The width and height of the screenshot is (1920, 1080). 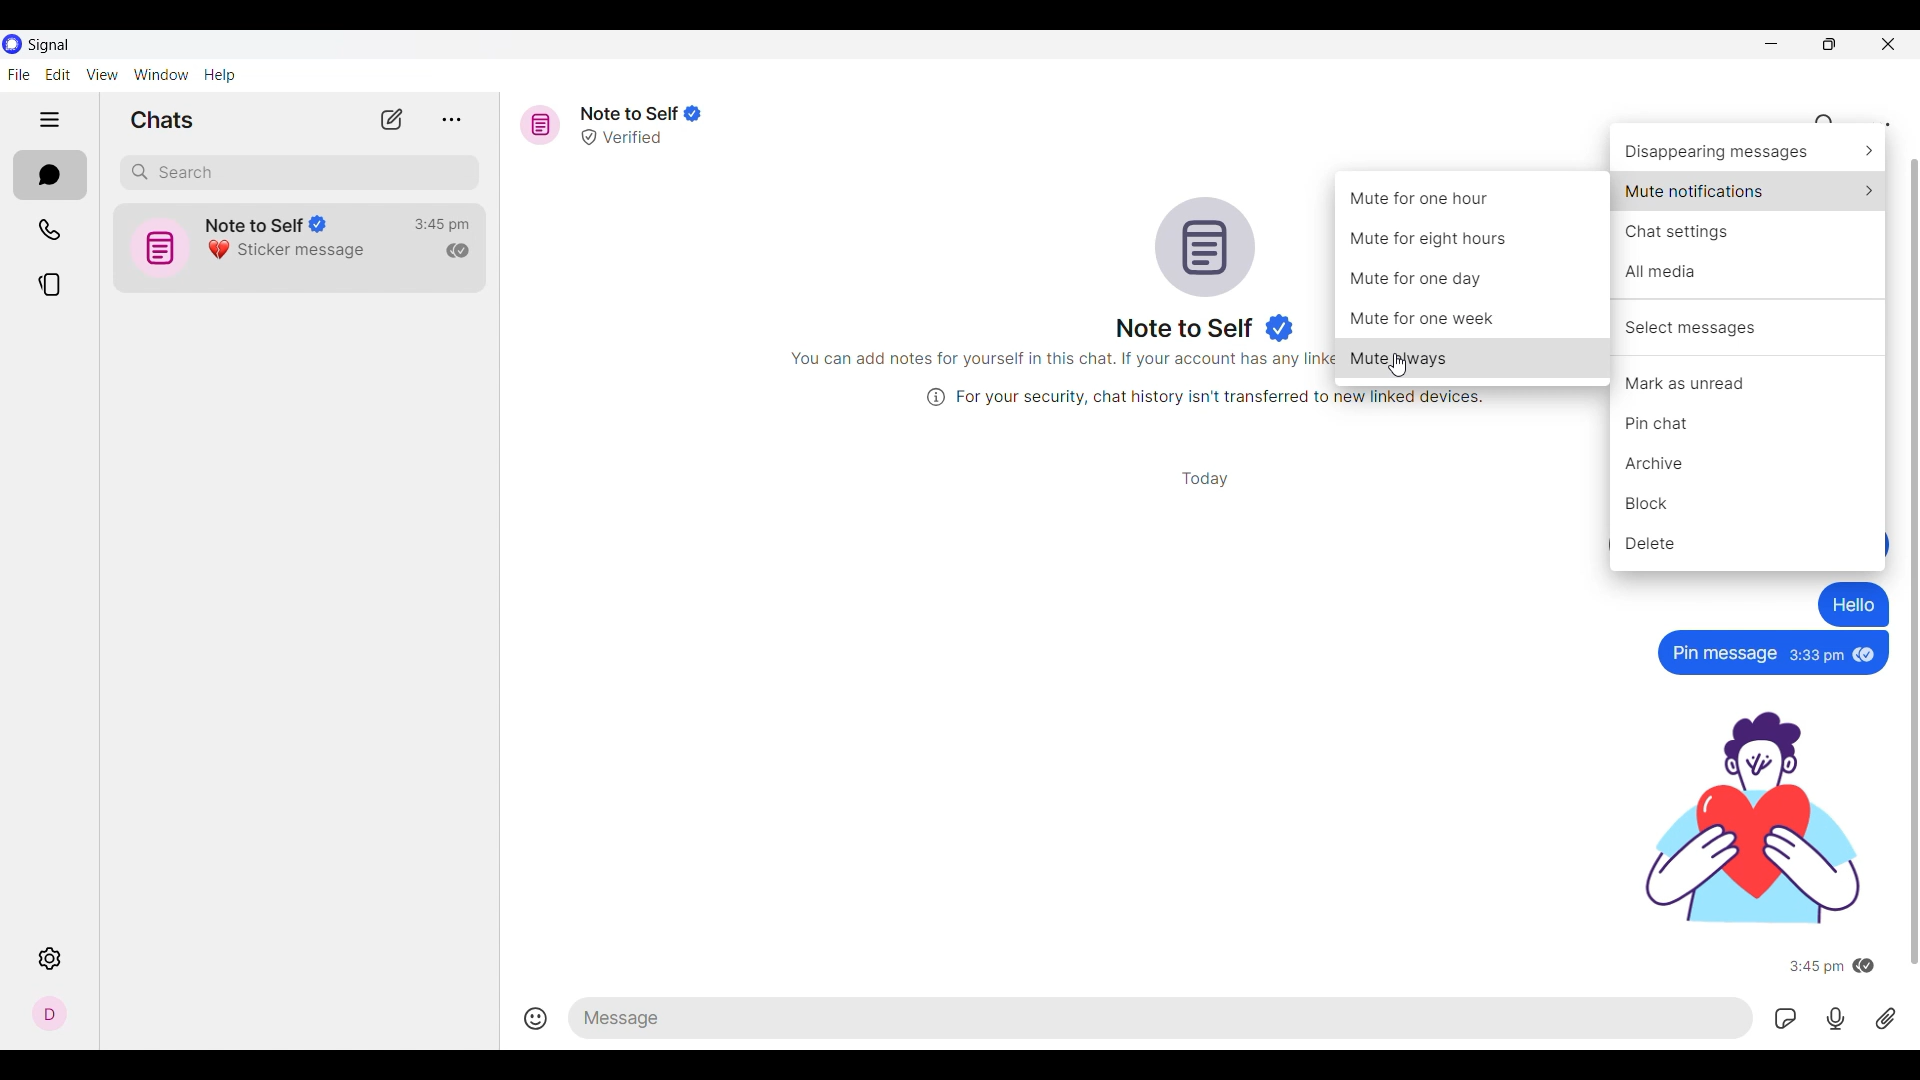 I want to click on Verified, so click(x=627, y=140).